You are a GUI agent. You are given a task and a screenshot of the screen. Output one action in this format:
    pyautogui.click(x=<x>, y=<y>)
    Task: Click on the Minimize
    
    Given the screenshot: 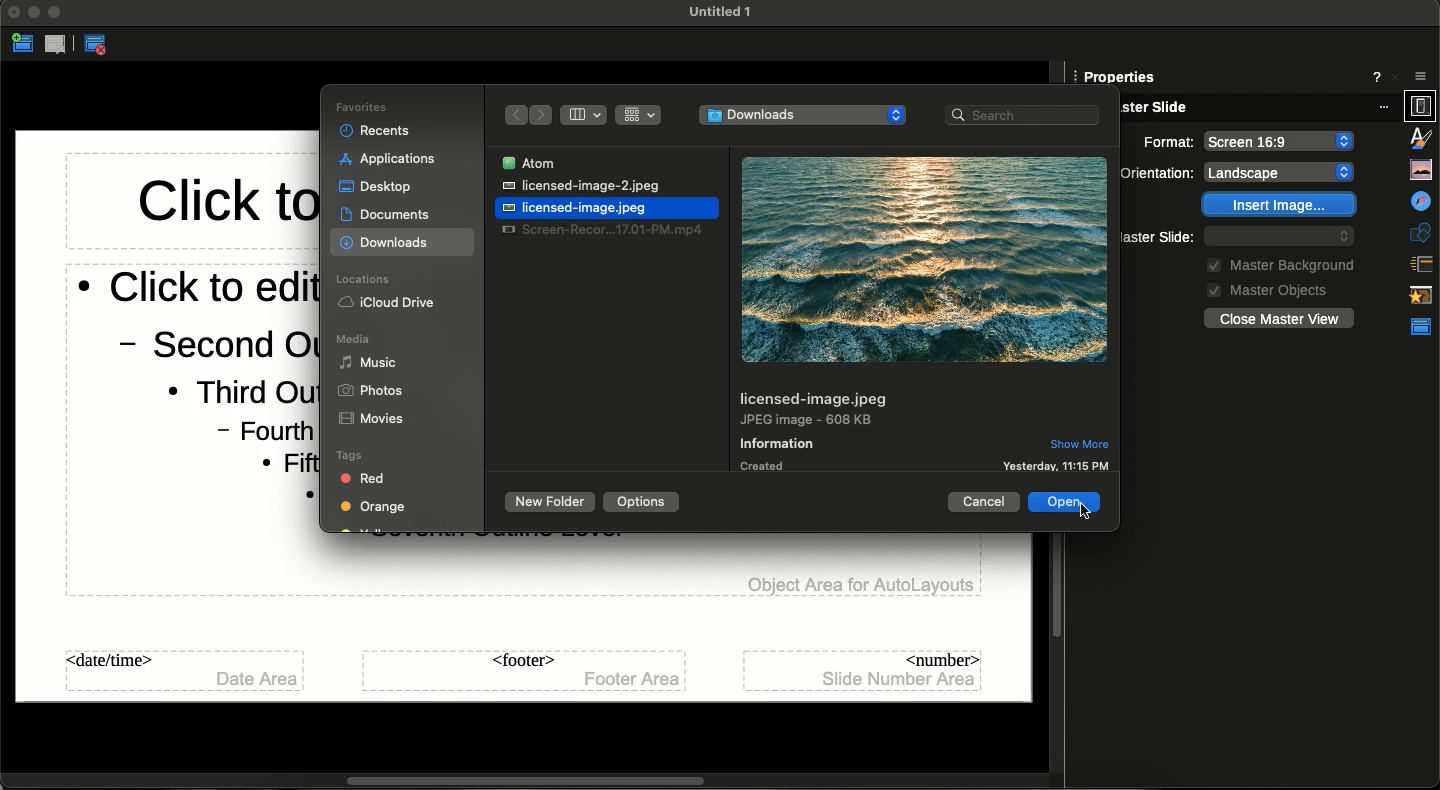 What is the action you would take?
    pyautogui.click(x=35, y=14)
    